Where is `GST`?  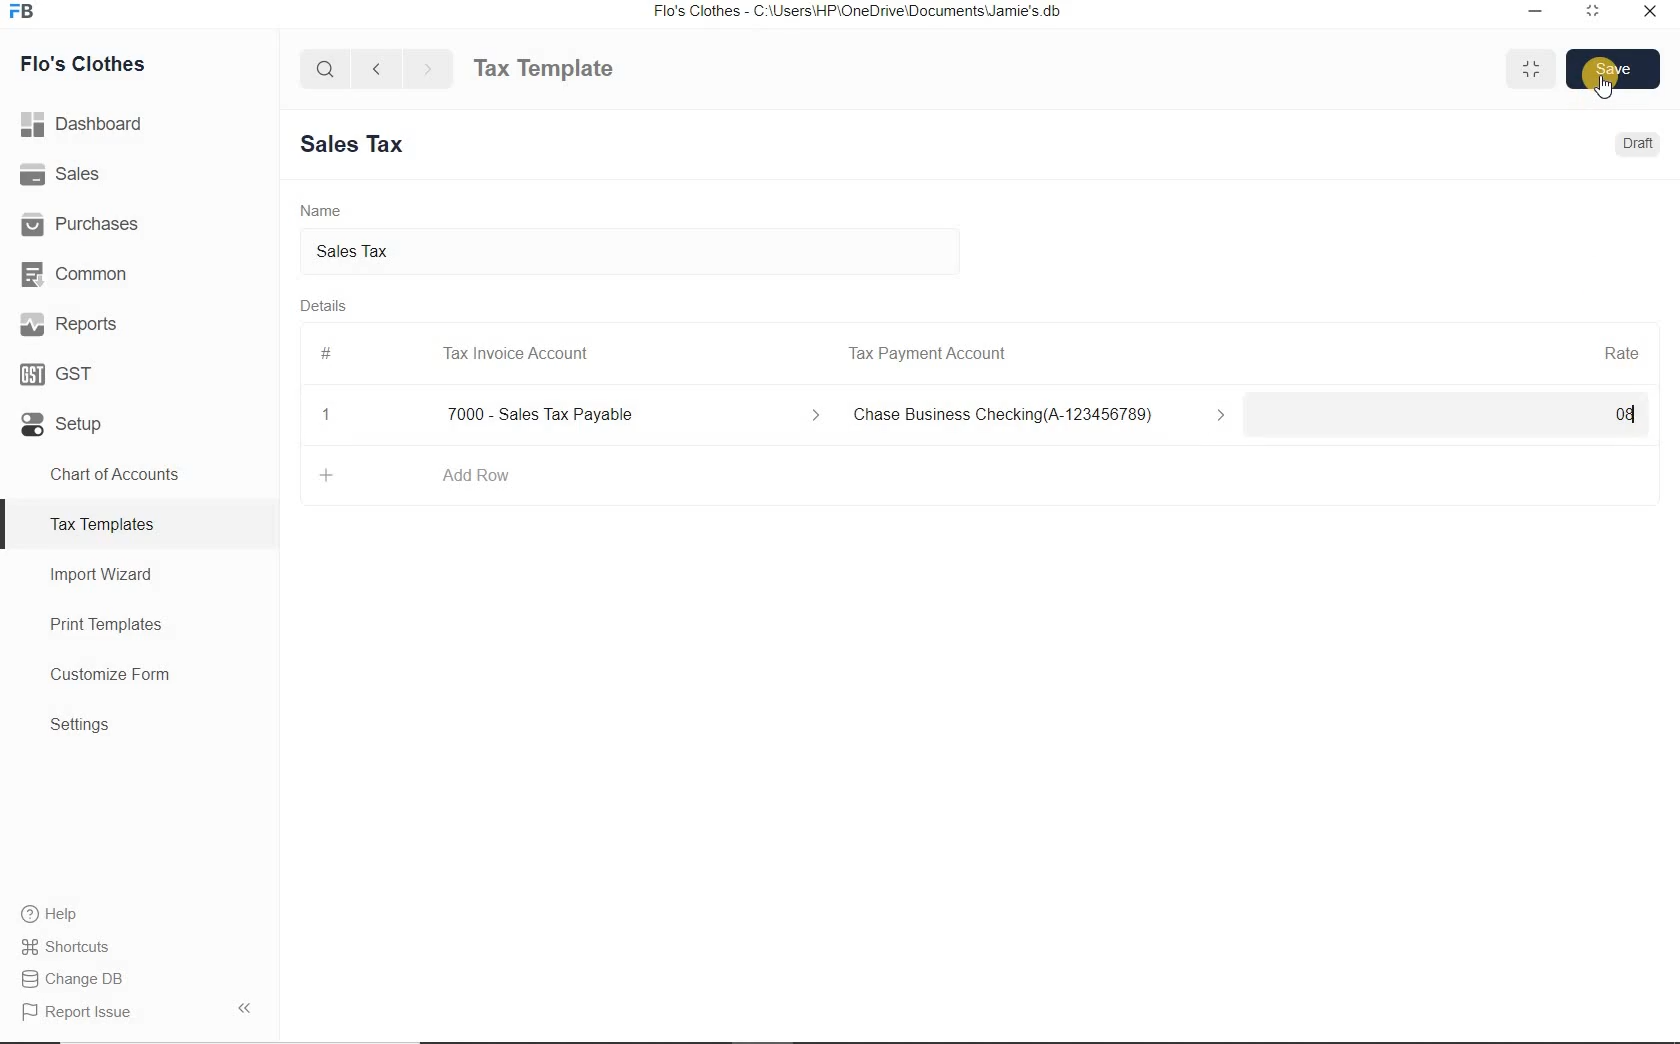
GST is located at coordinates (139, 370).